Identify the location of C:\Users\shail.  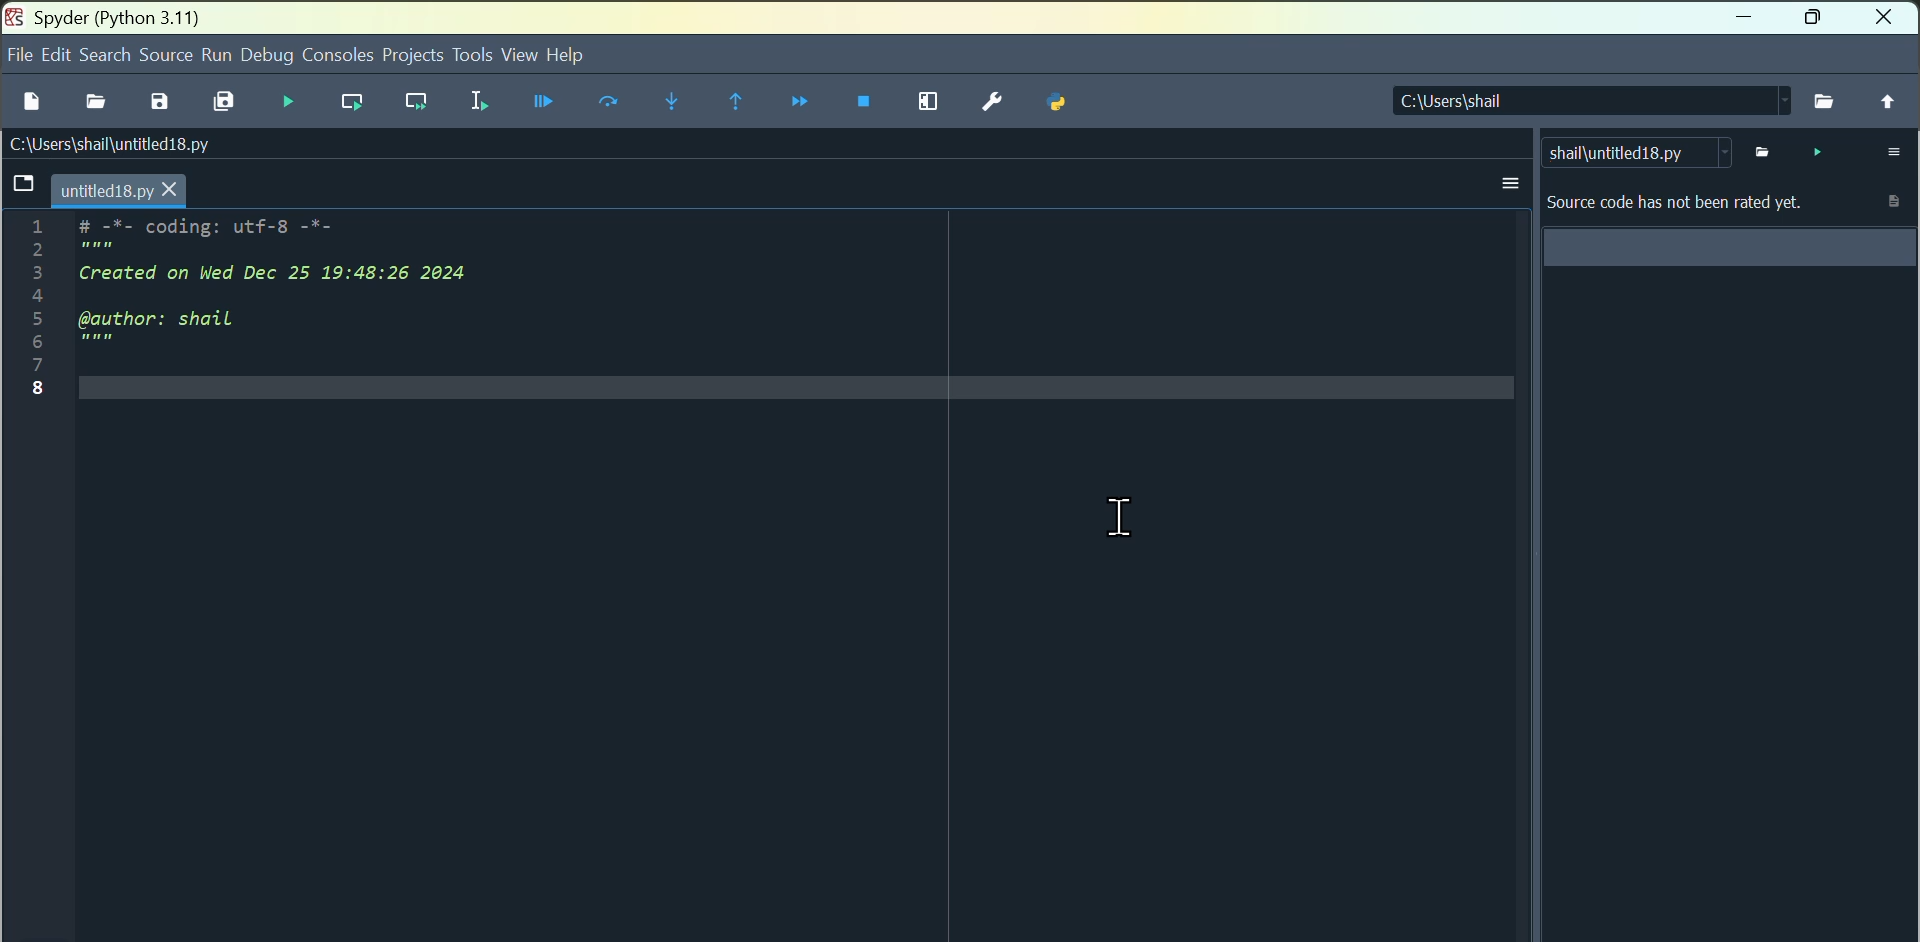
(1591, 101).